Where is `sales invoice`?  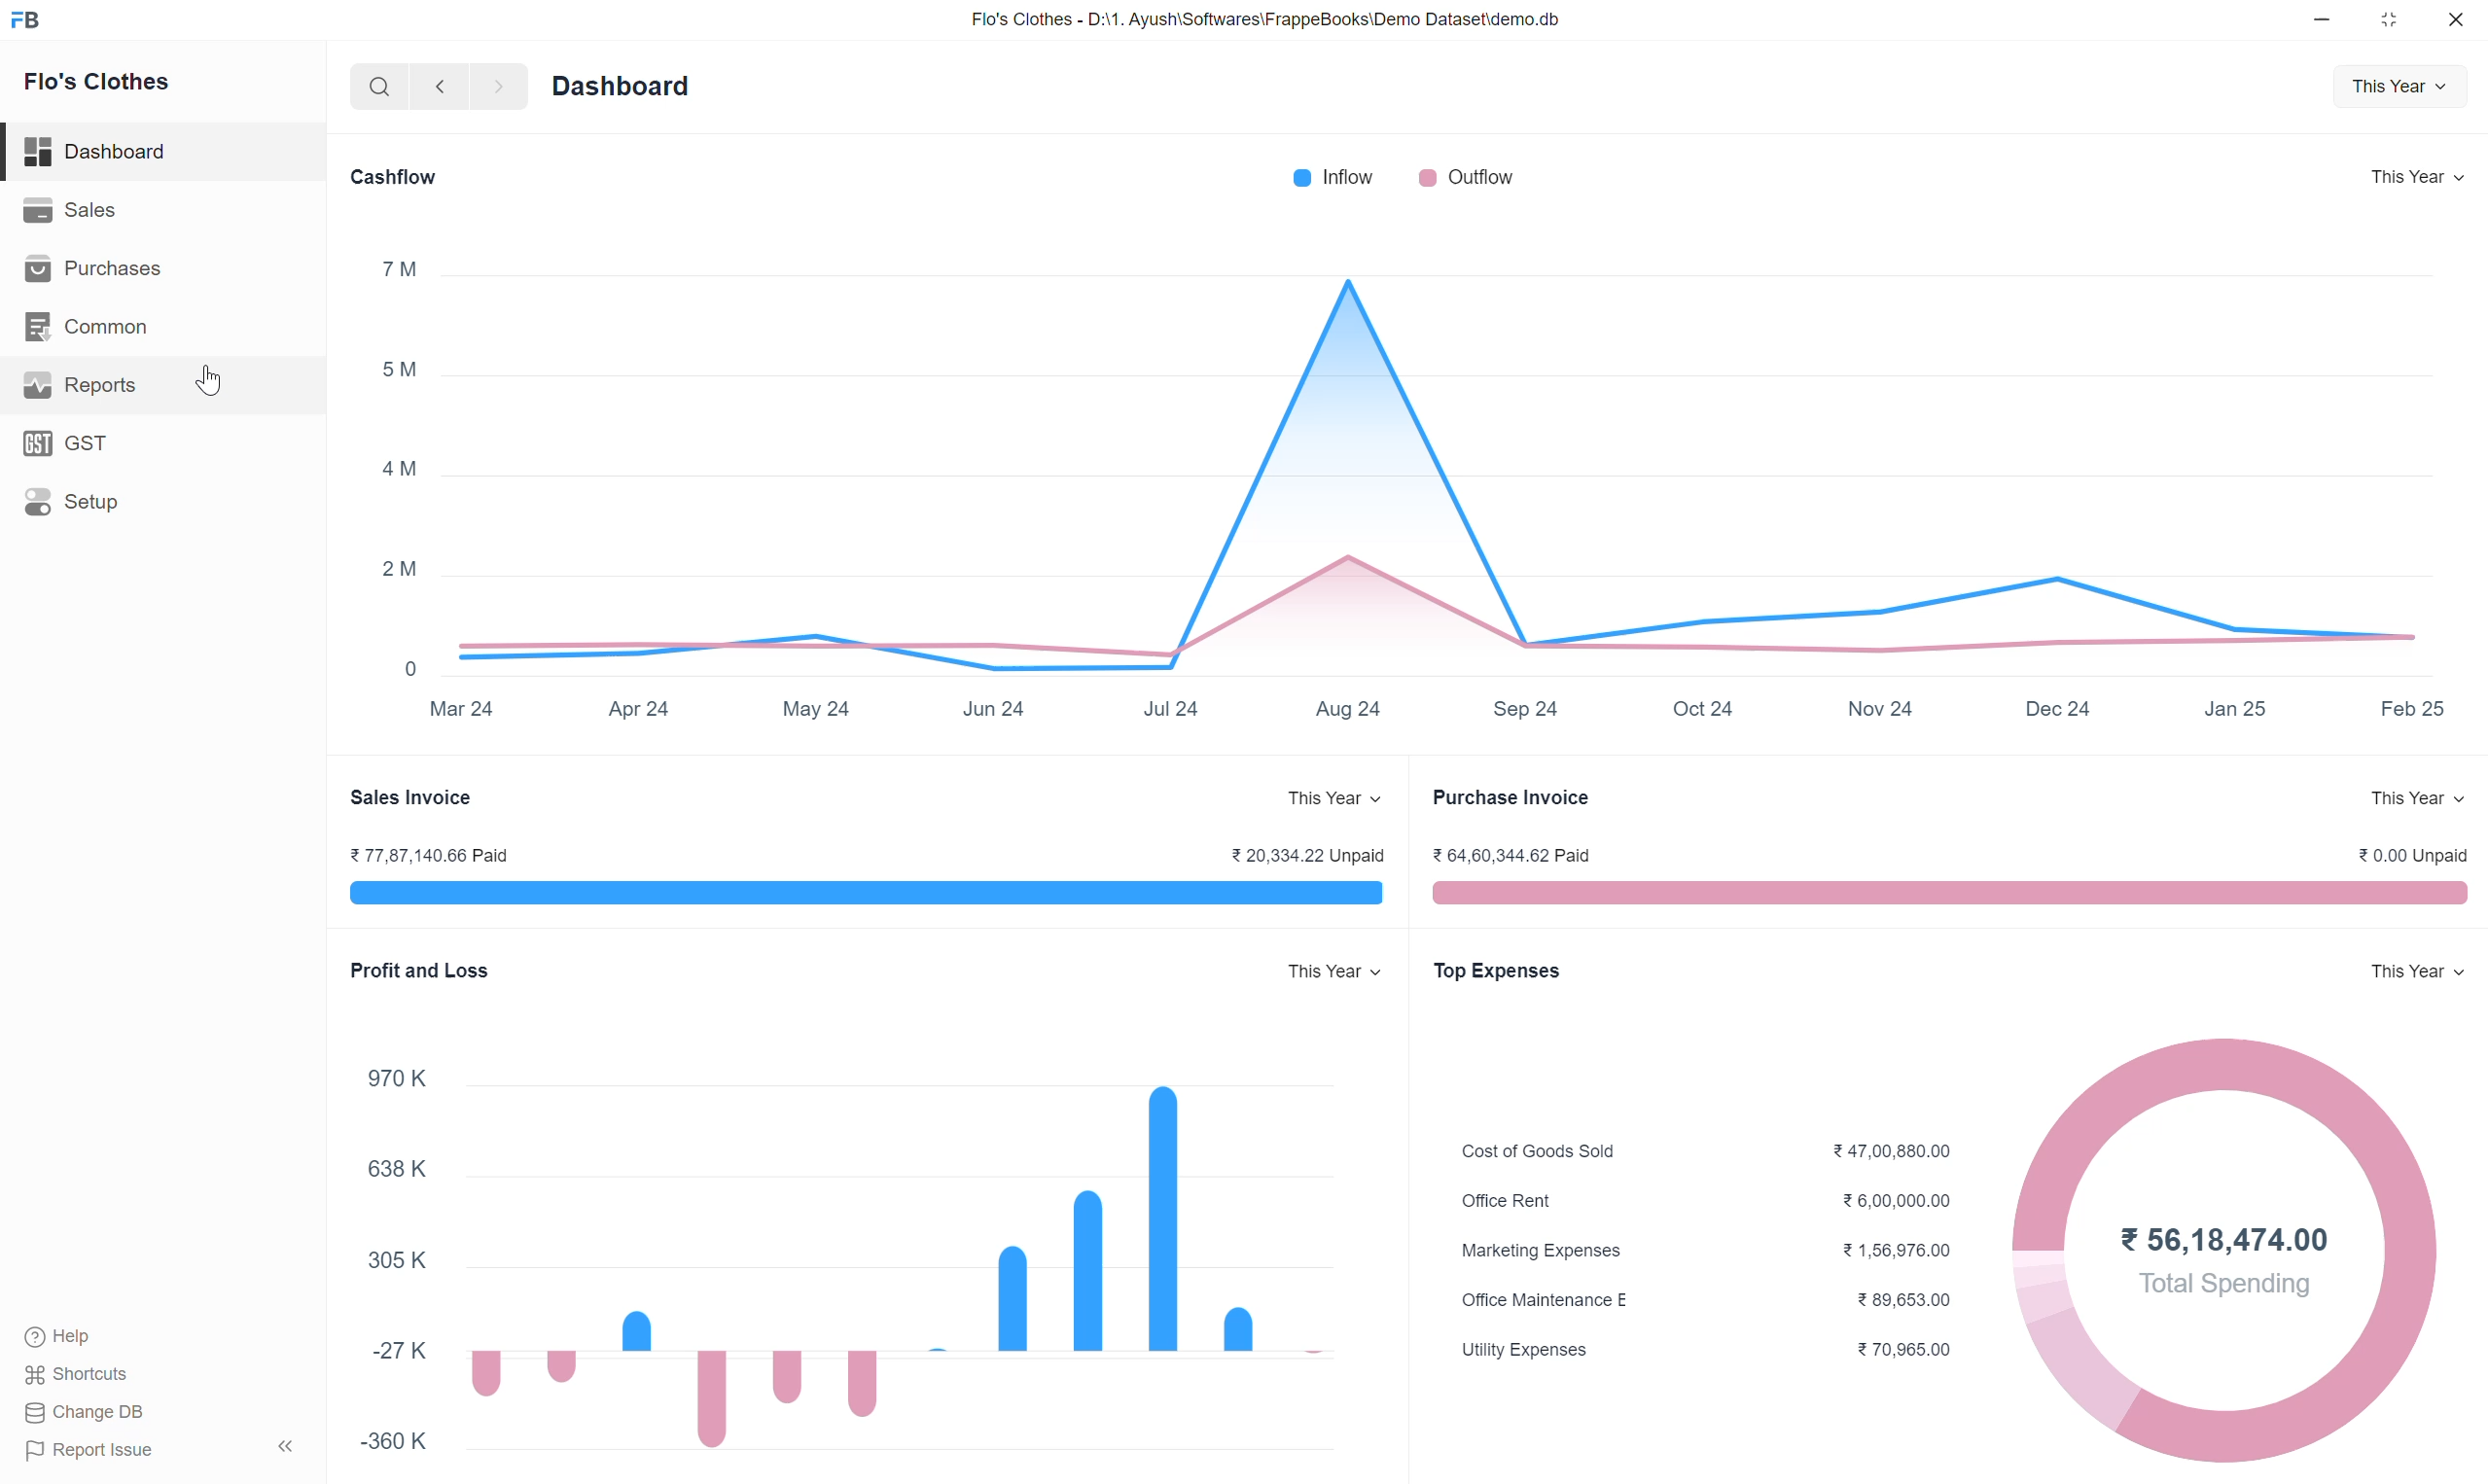 sales invoice is located at coordinates (857, 895).